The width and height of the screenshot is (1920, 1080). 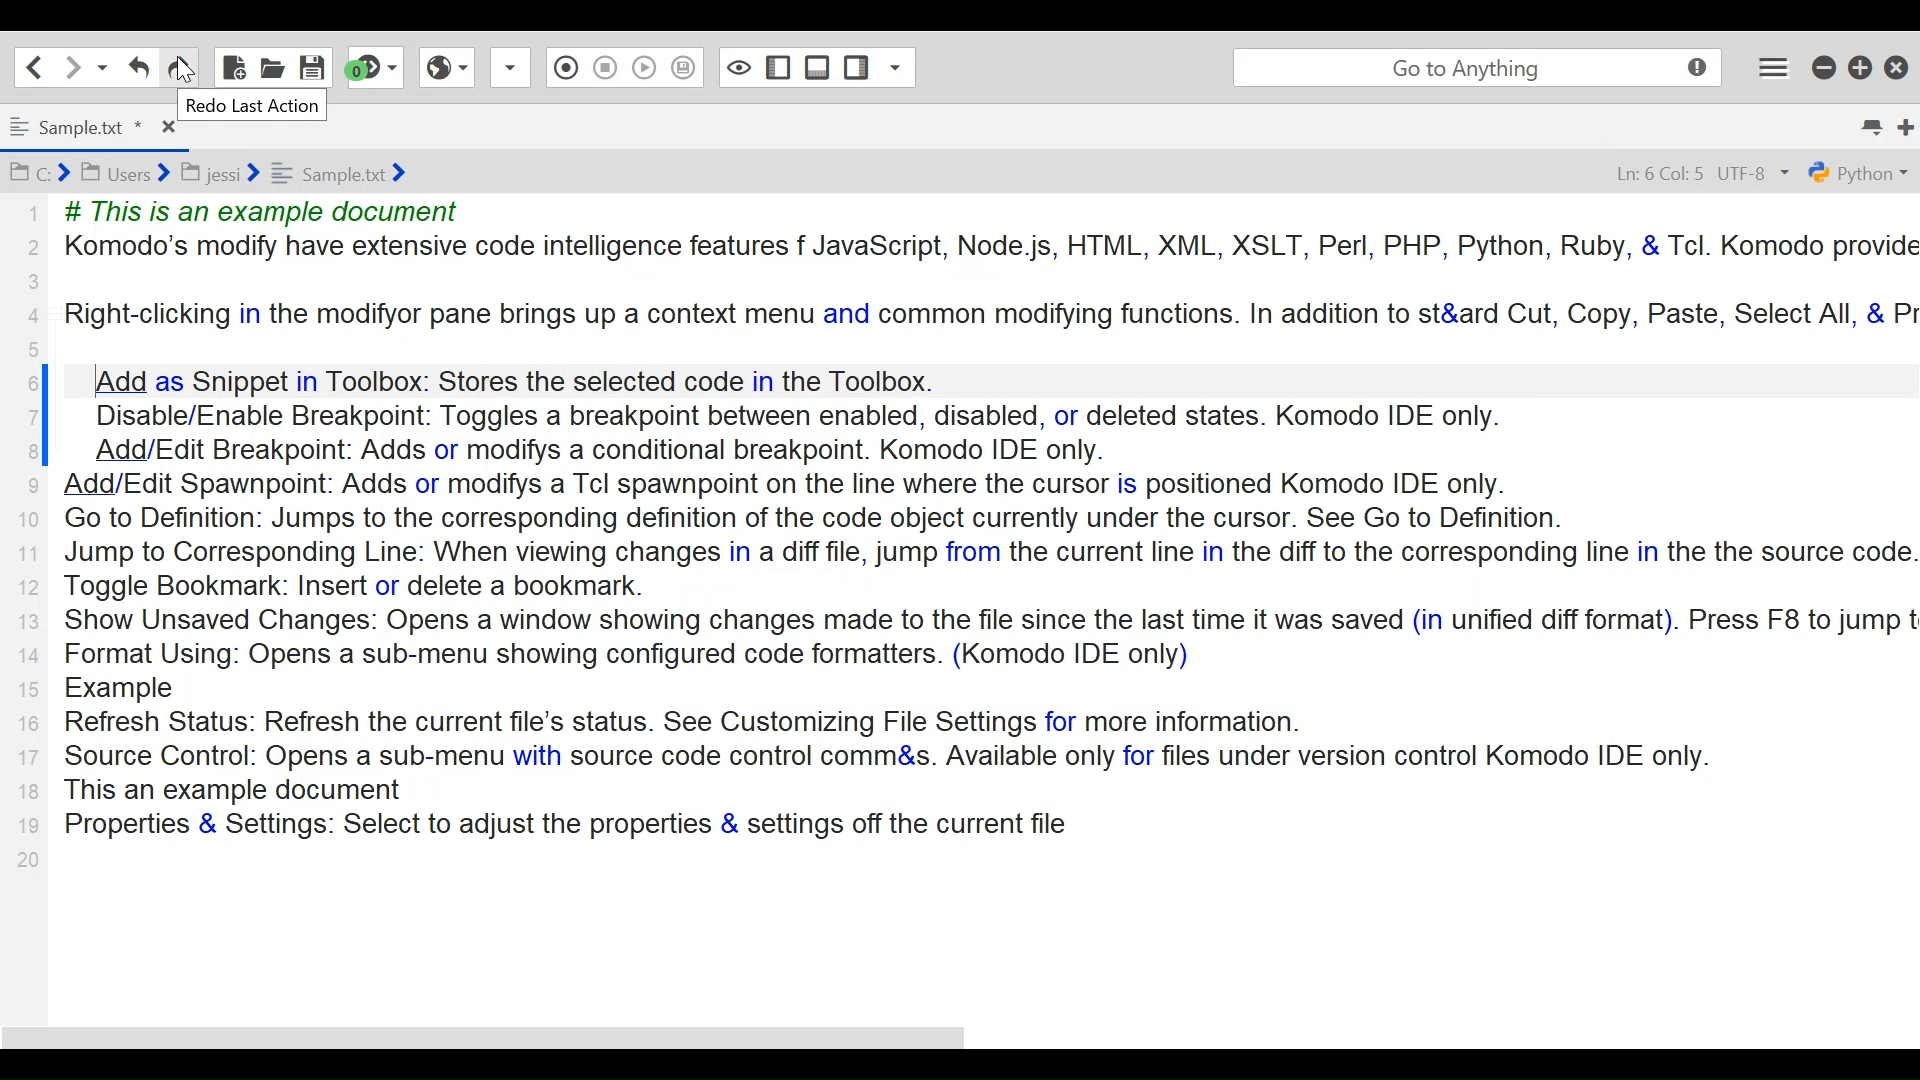 I want to click on minimize, so click(x=1826, y=66).